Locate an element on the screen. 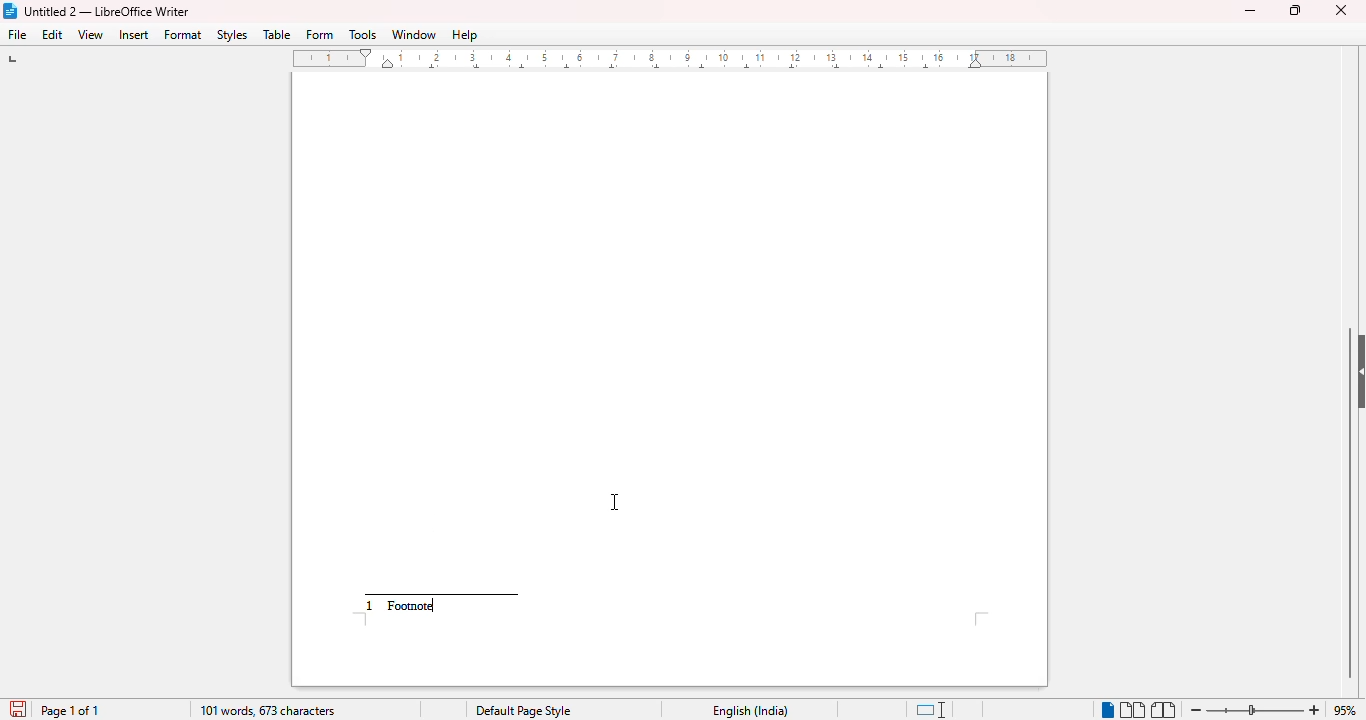 The height and width of the screenshot is (720, 1366). styles is located at coordinates (233, 35).